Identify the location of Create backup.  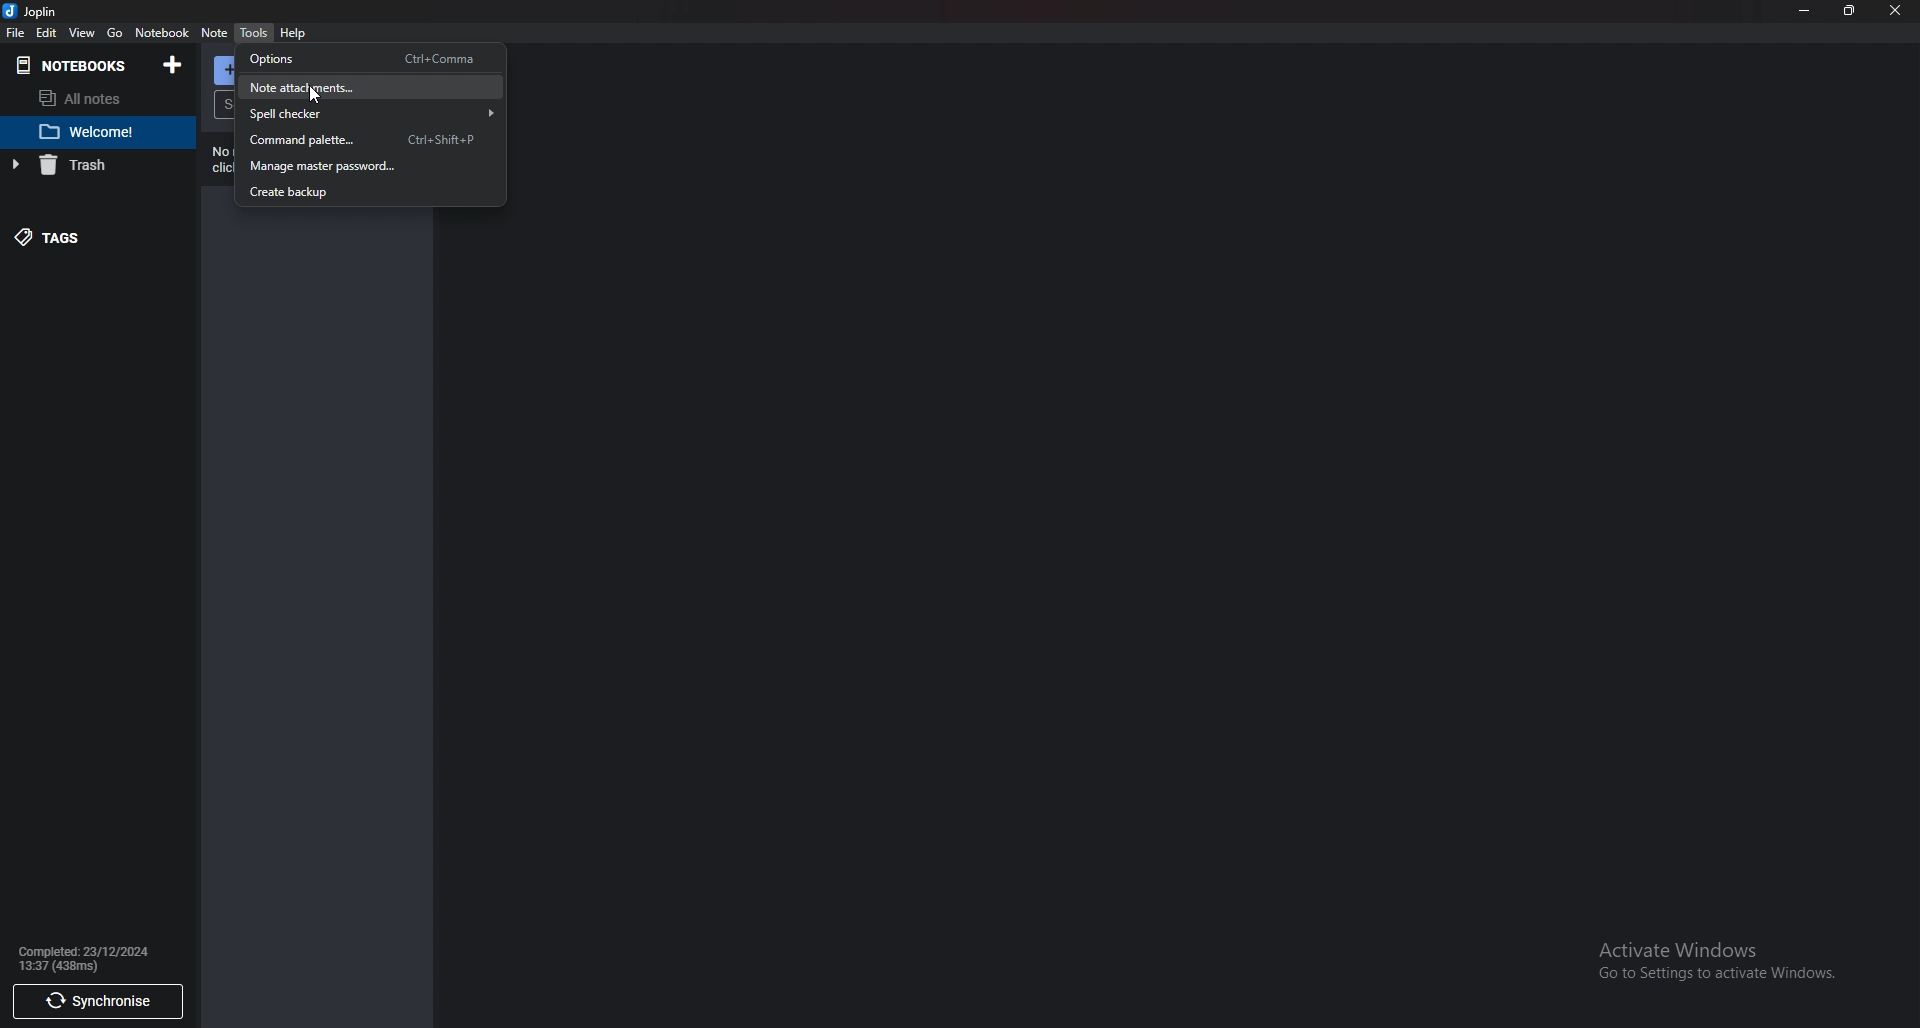
(362, 193).